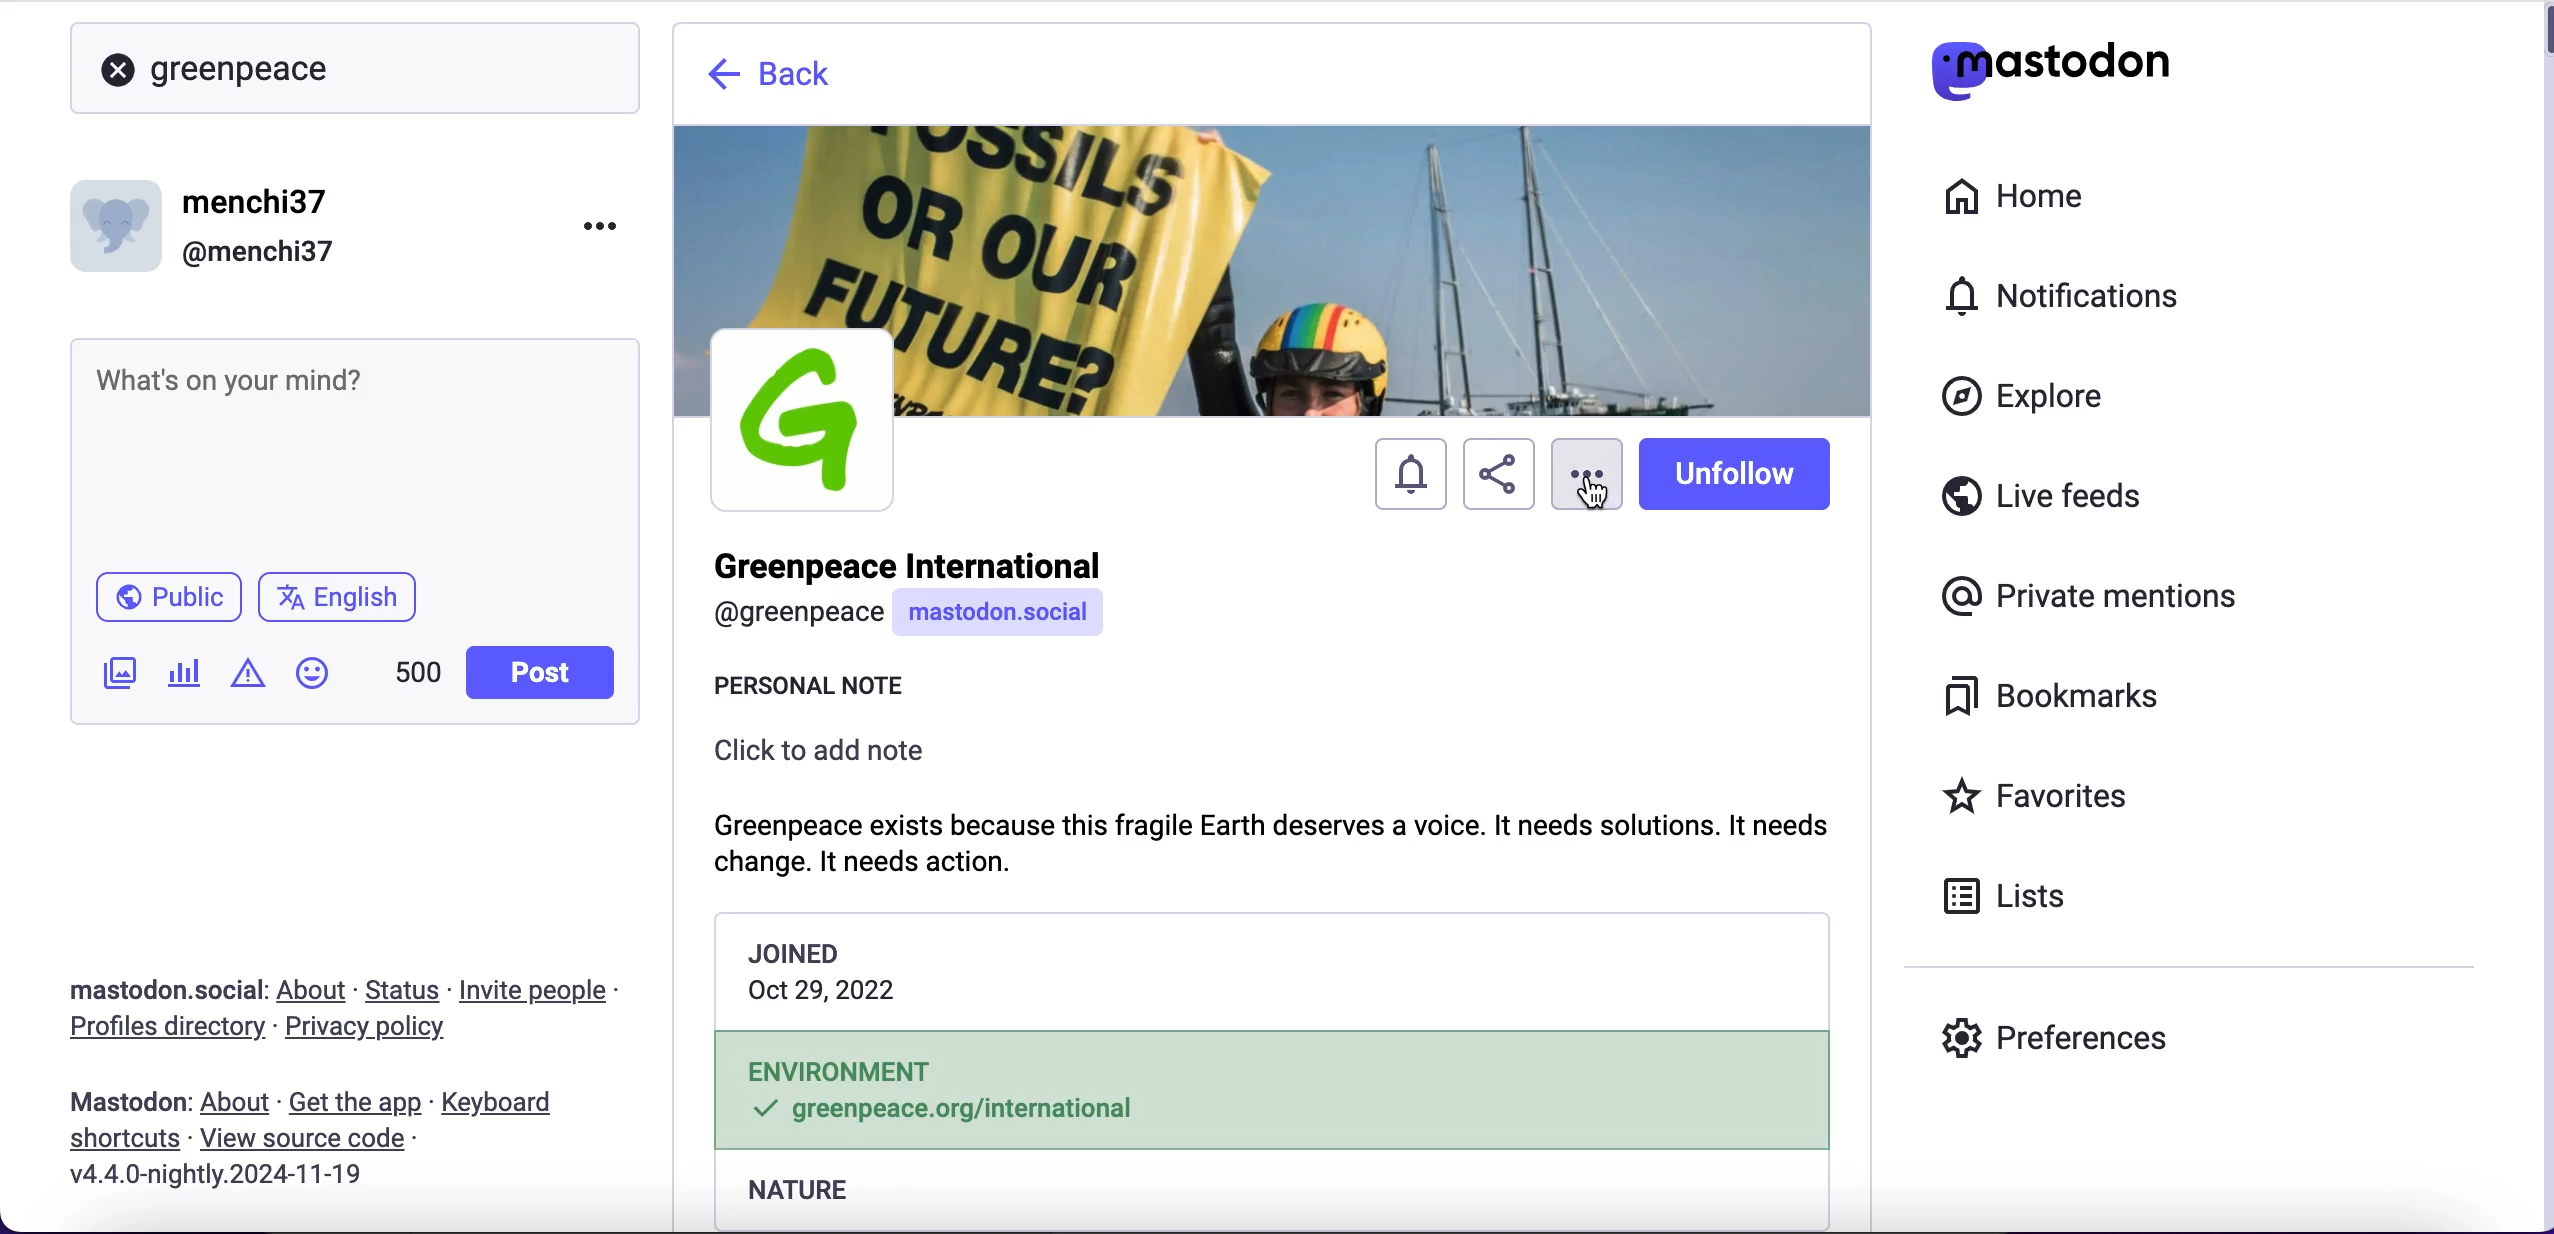 This screenshot has width=2554, height=1234. I want to click on scroll bar, so click(2542, 621).